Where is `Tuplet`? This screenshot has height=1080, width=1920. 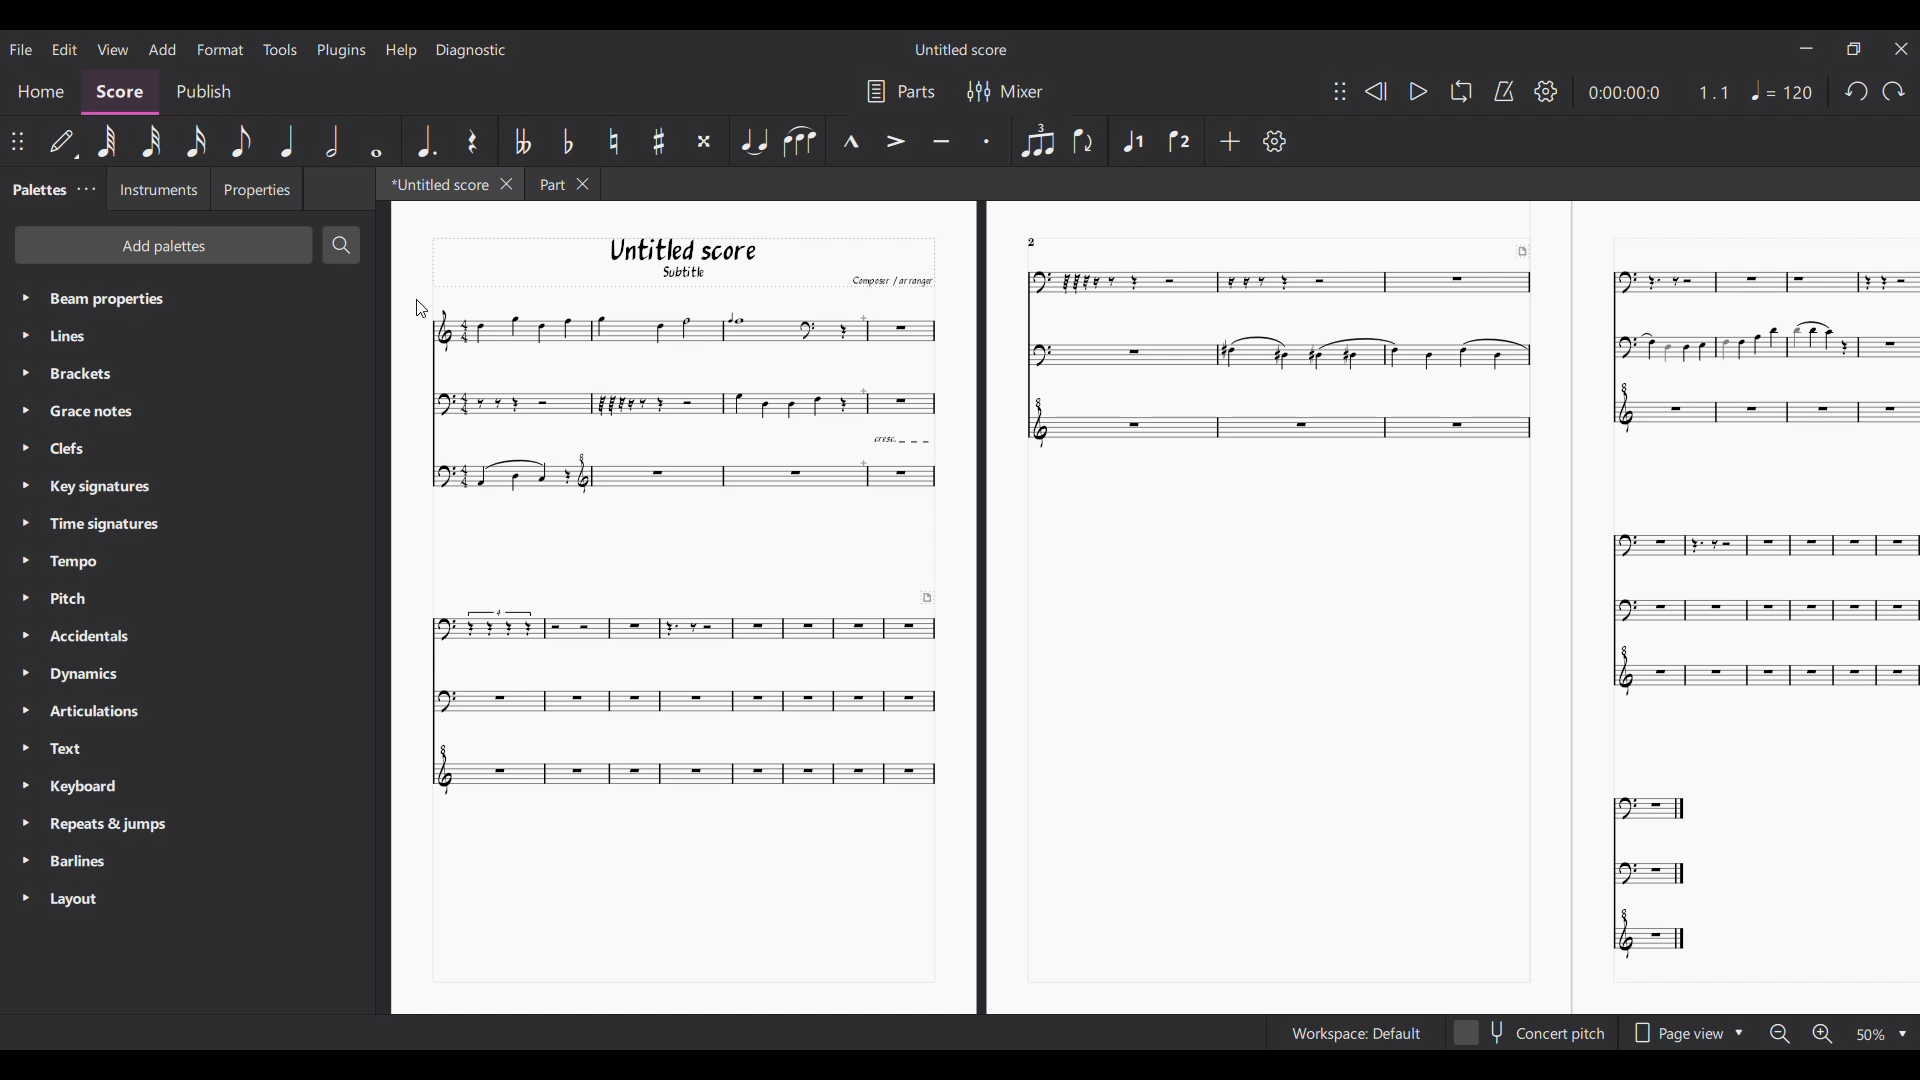
Tuplet is located at coordinates (1036, 140).